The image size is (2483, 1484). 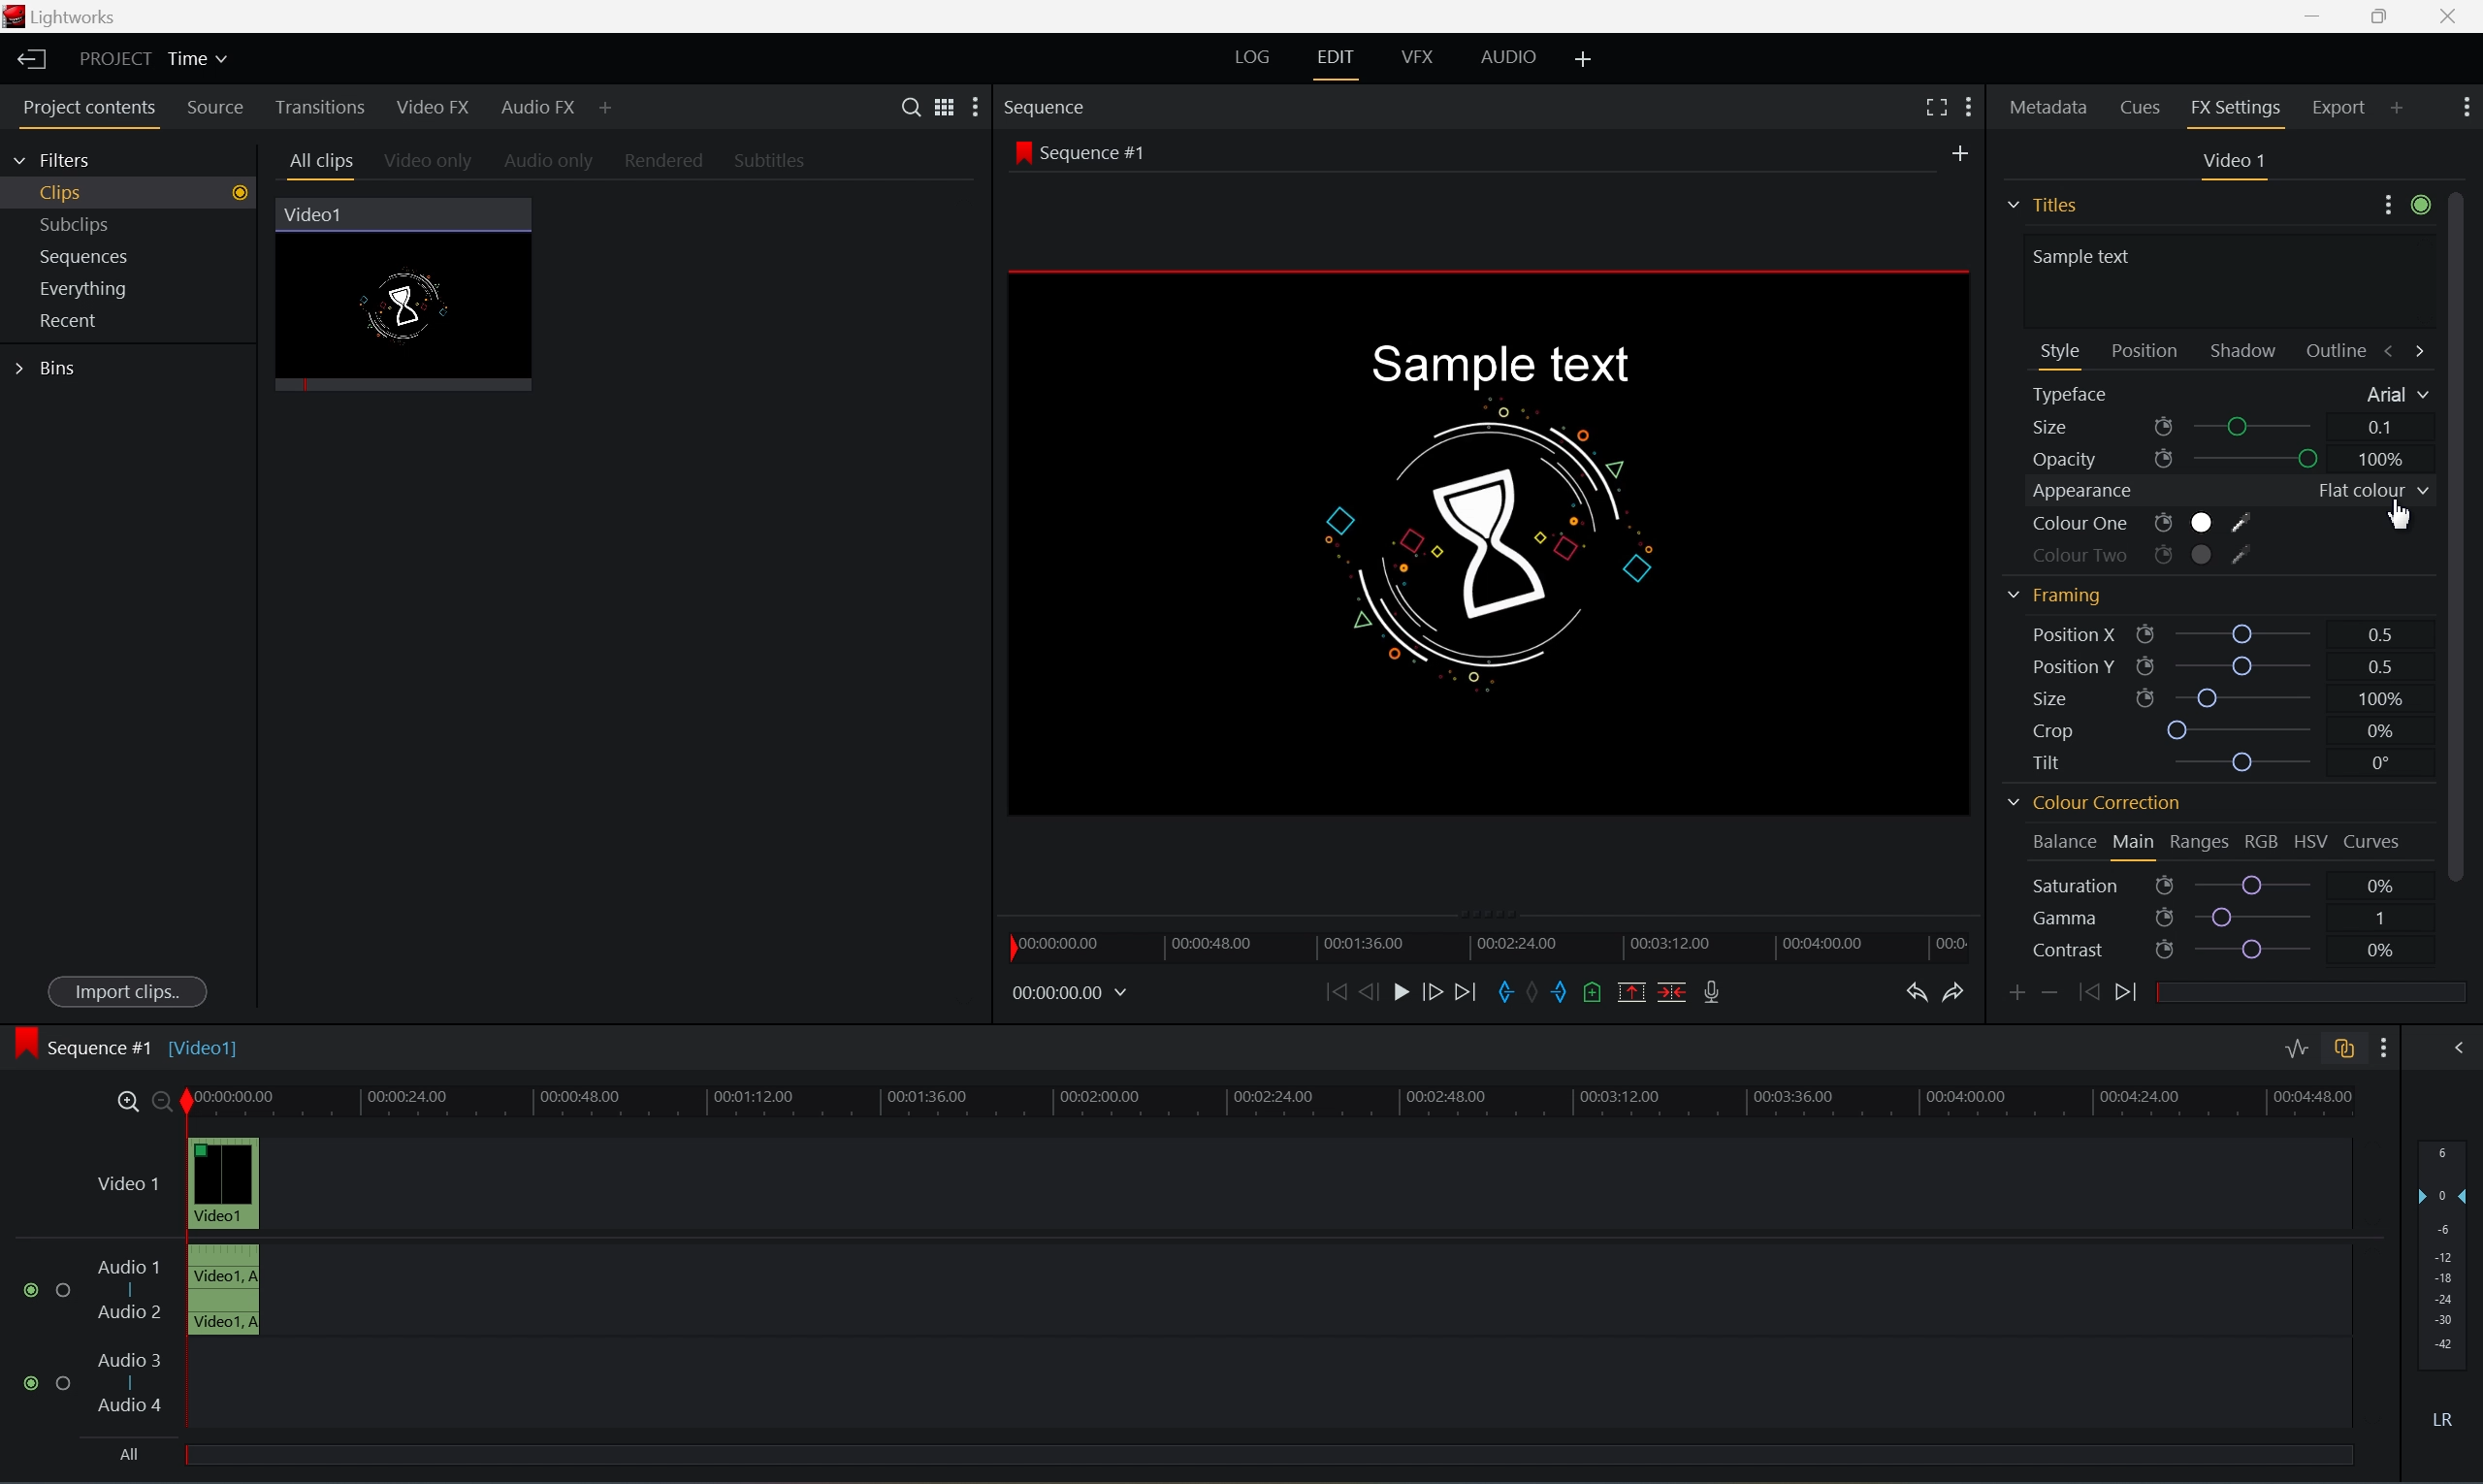 What do you see at coordinates (1666, 991) in the screenshot?
I see `delete/cut` at bounding box center [1666, 991].